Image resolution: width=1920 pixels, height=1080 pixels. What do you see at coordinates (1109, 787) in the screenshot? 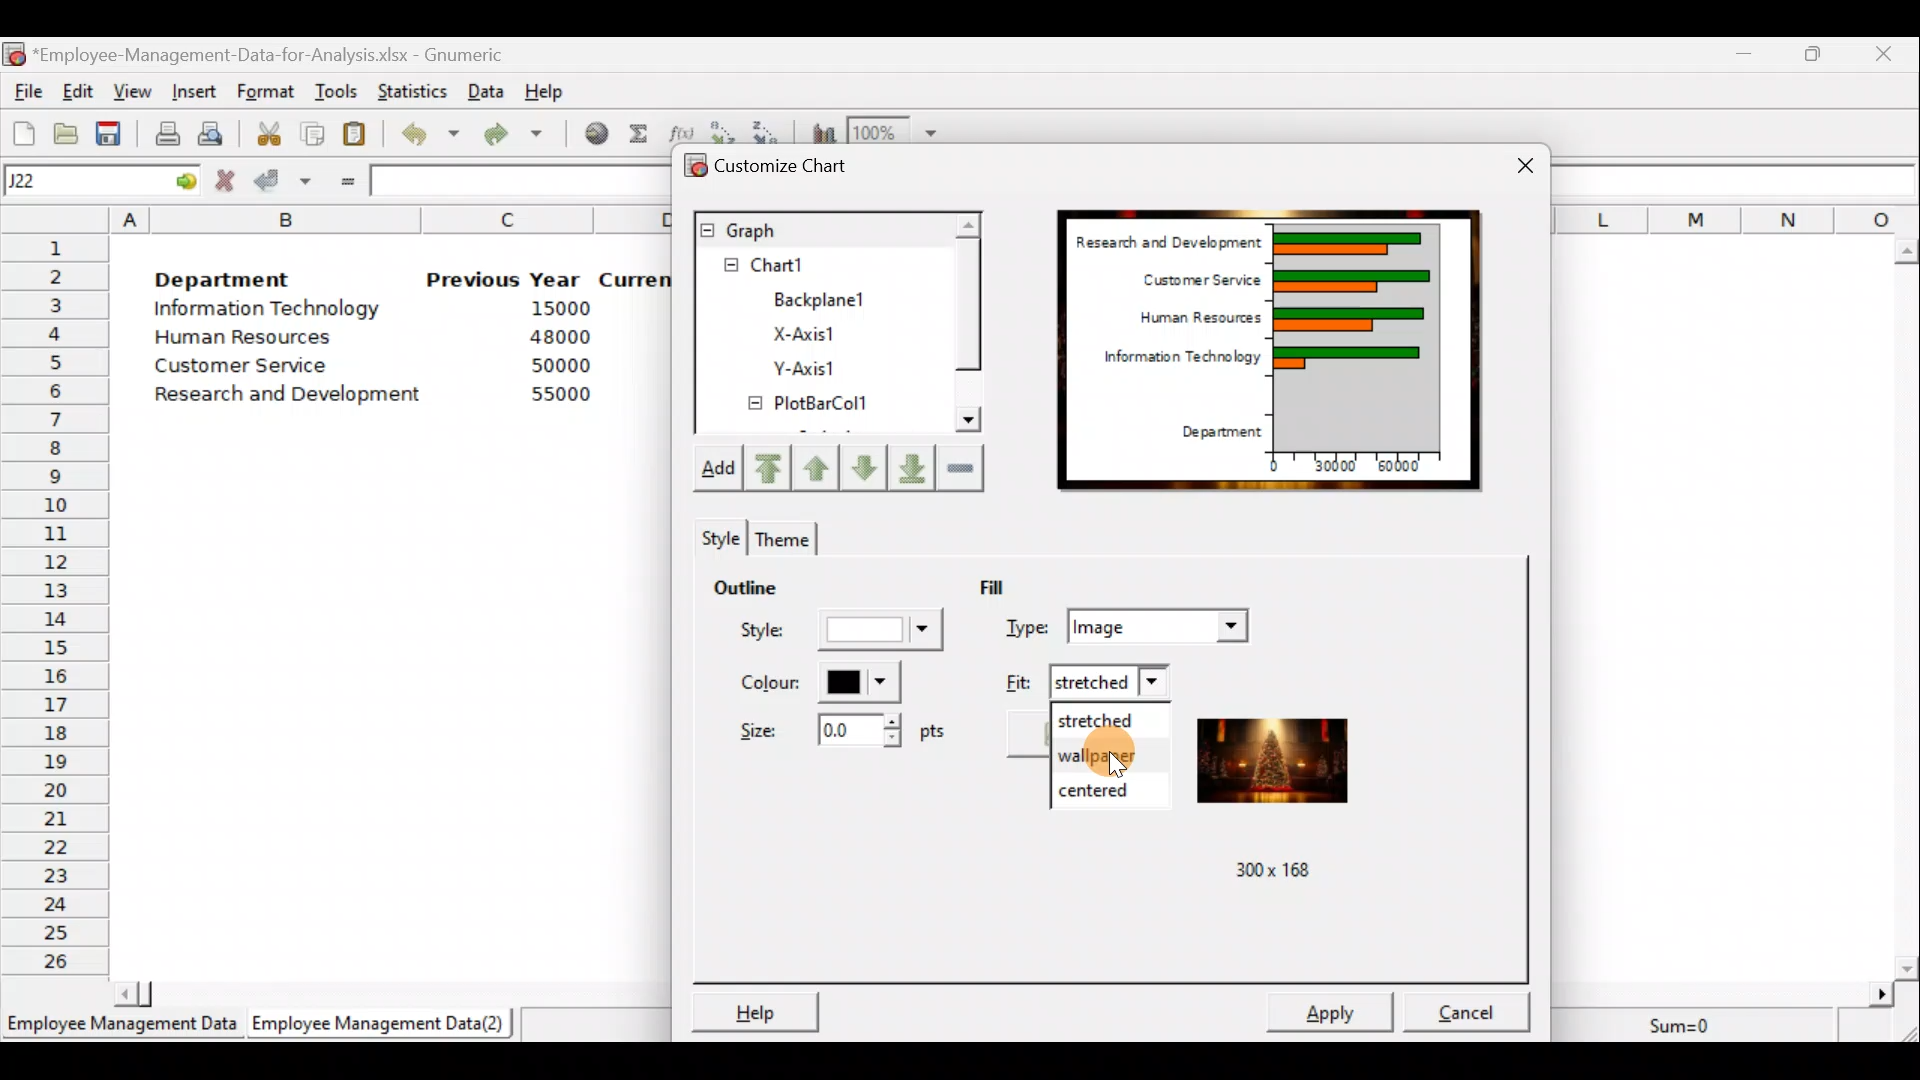
I see `Centered` at bounding box center [1109, 787].